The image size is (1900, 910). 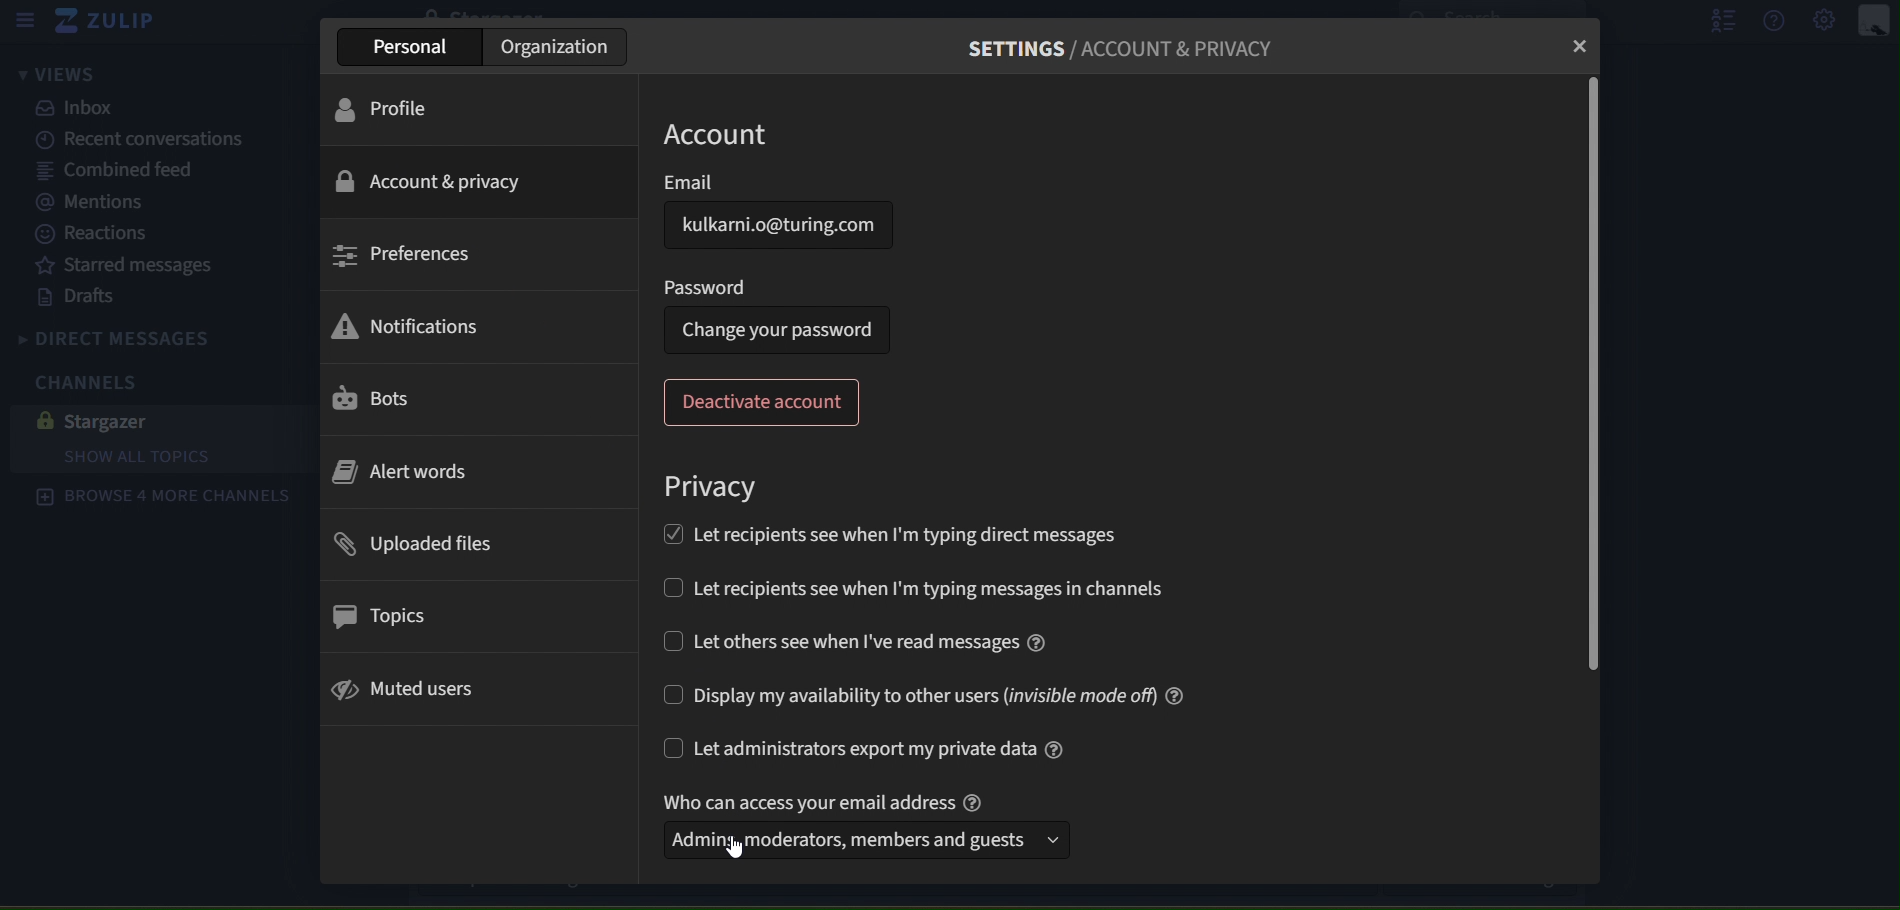 I want to click on organization, so click(x=558, y=46).